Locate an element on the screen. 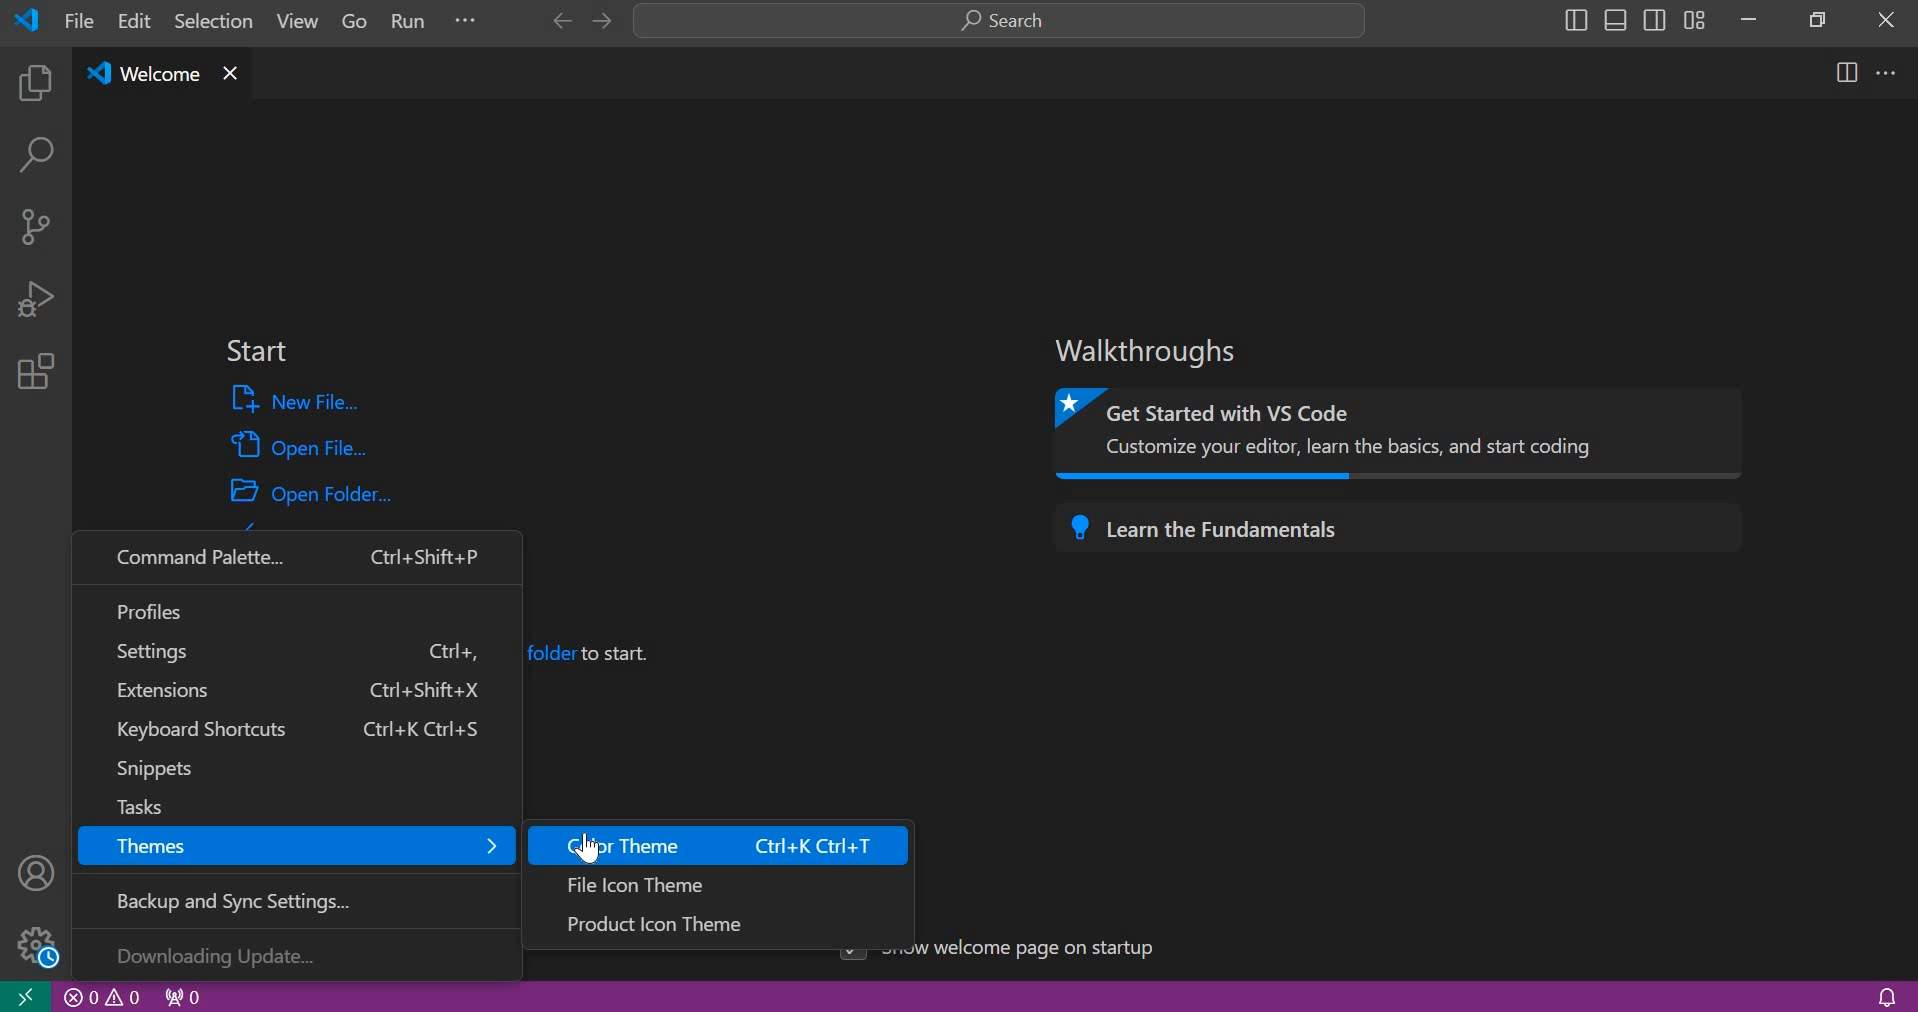 The height and width of the screenshot is (1012, 1918). folder to start. is located at coordinates (591, 652).